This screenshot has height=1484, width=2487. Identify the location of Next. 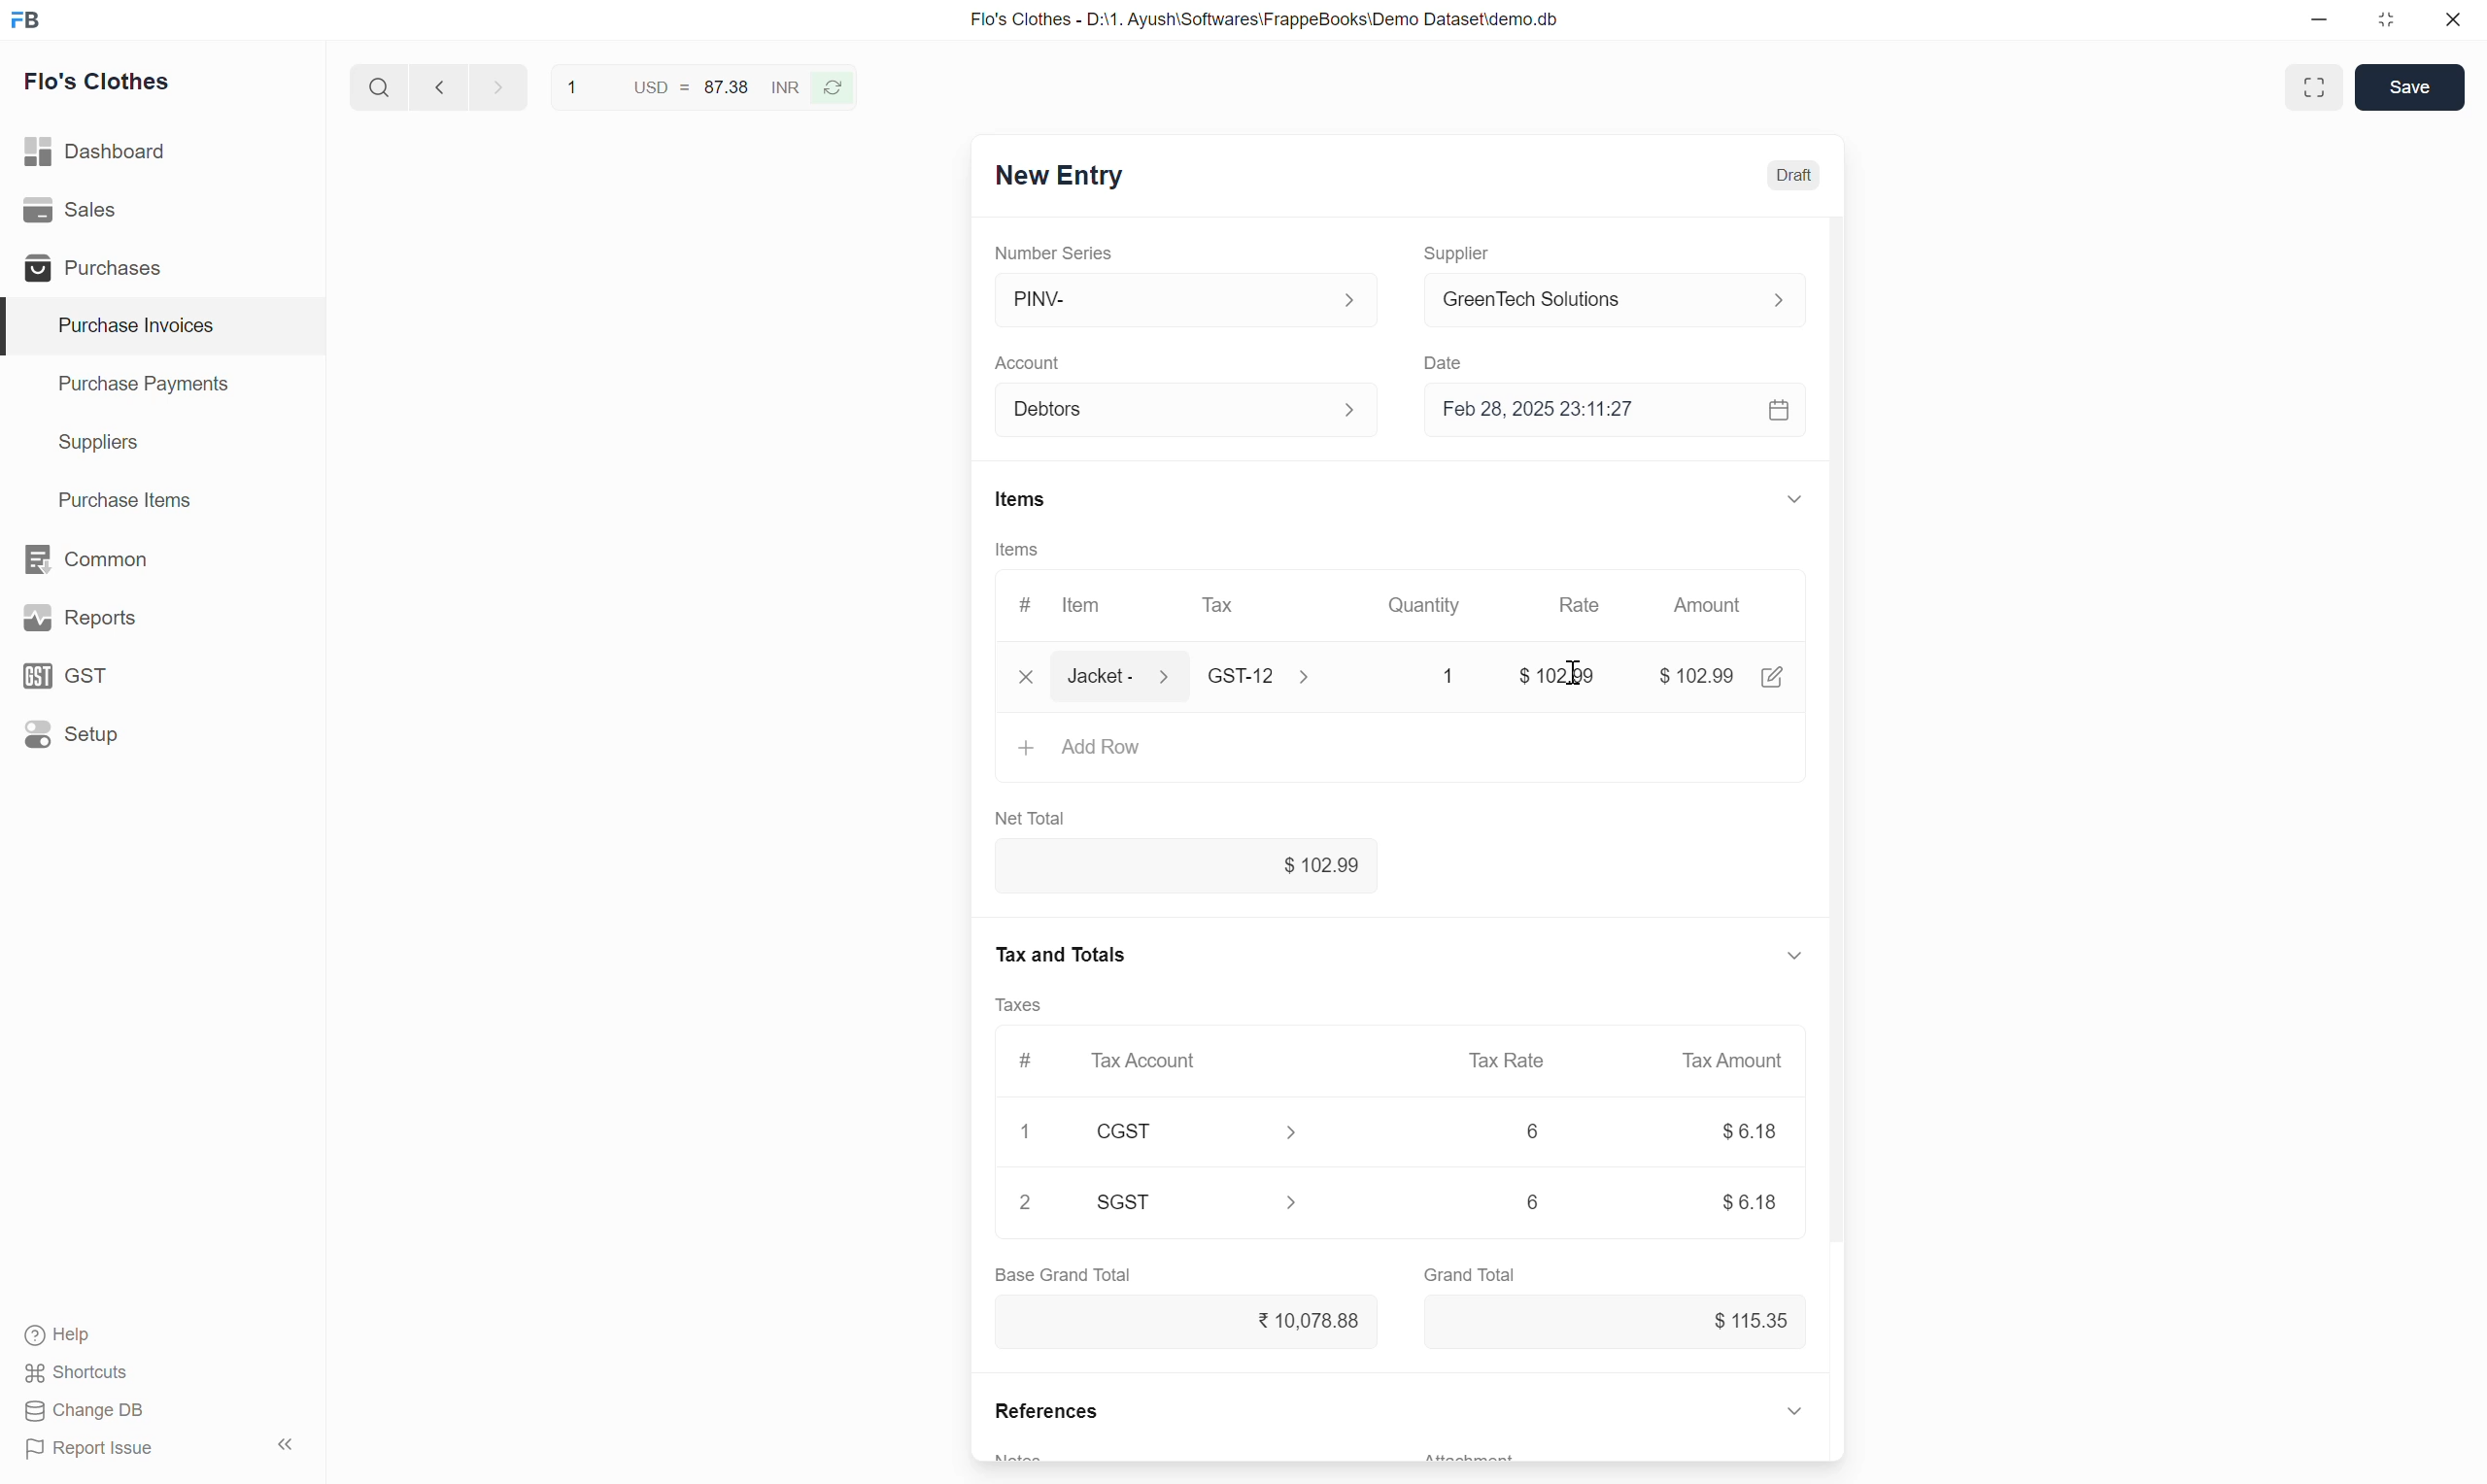
(500, 86).